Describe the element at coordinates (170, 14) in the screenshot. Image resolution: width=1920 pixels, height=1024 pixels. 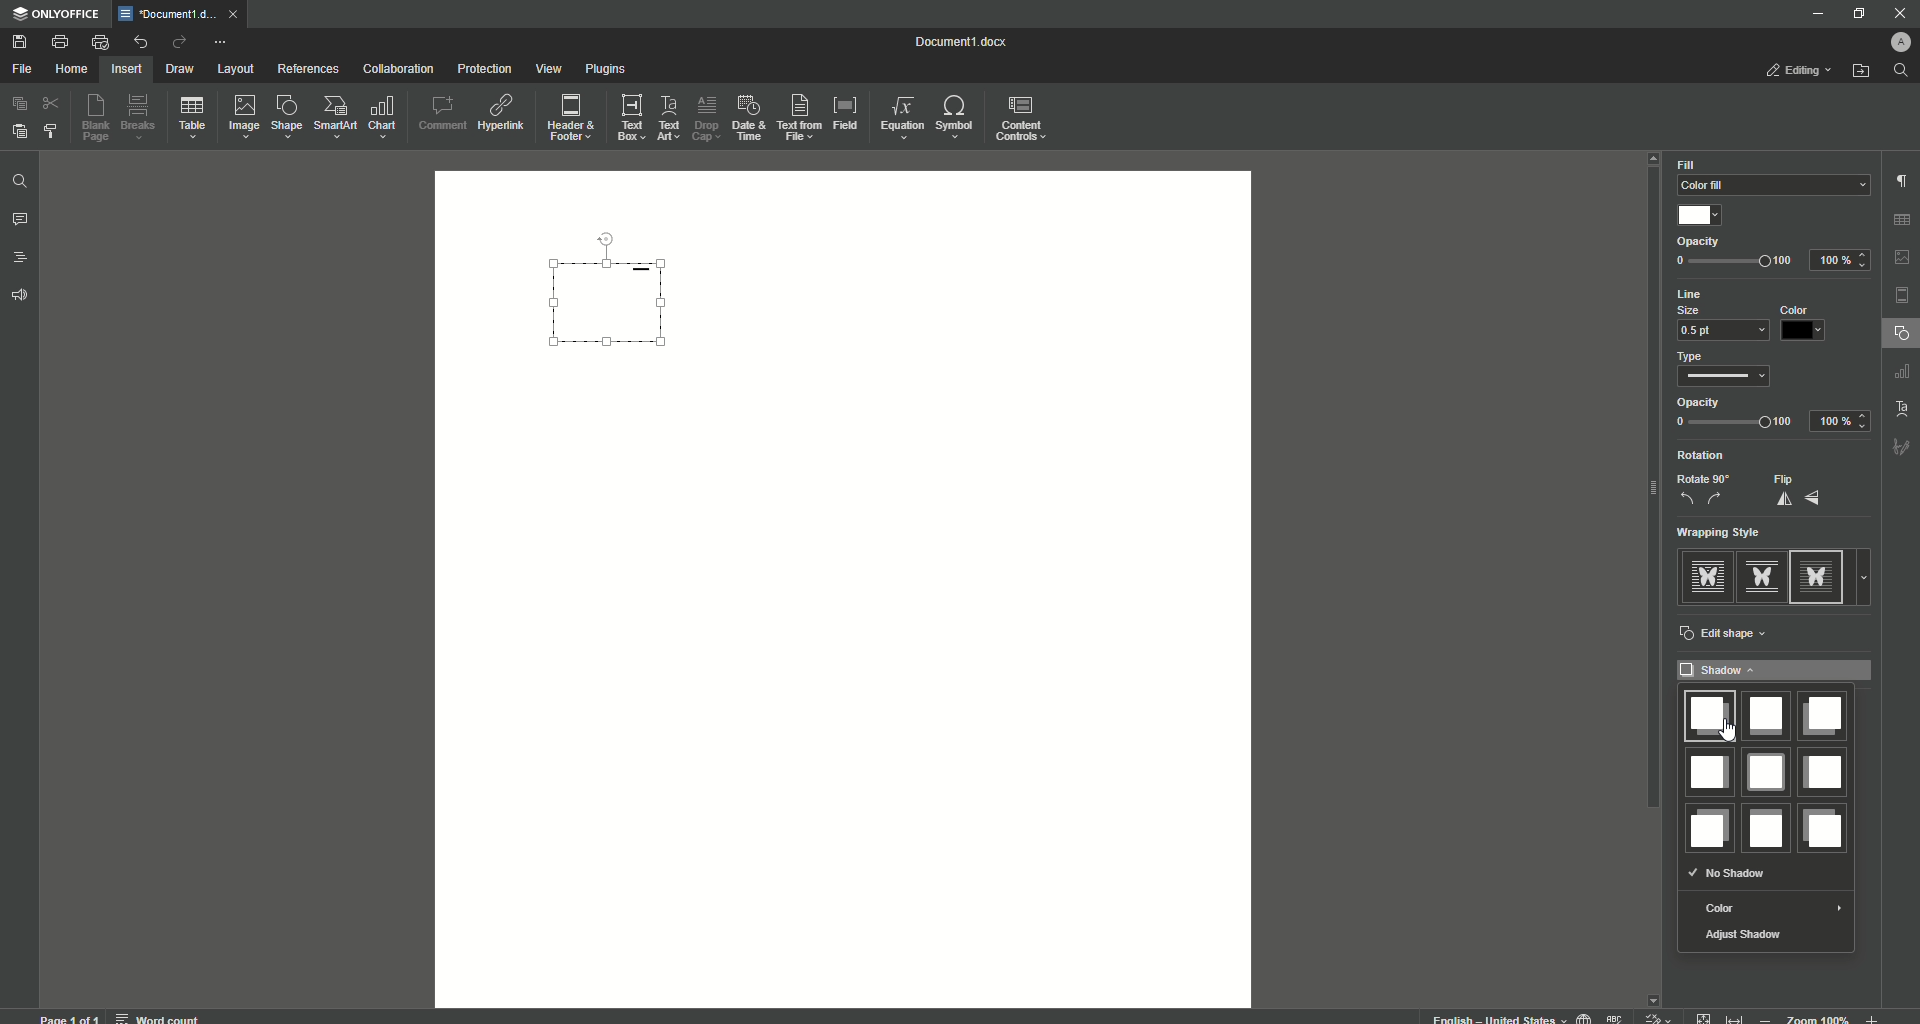
I see `Tab 1` at that location.